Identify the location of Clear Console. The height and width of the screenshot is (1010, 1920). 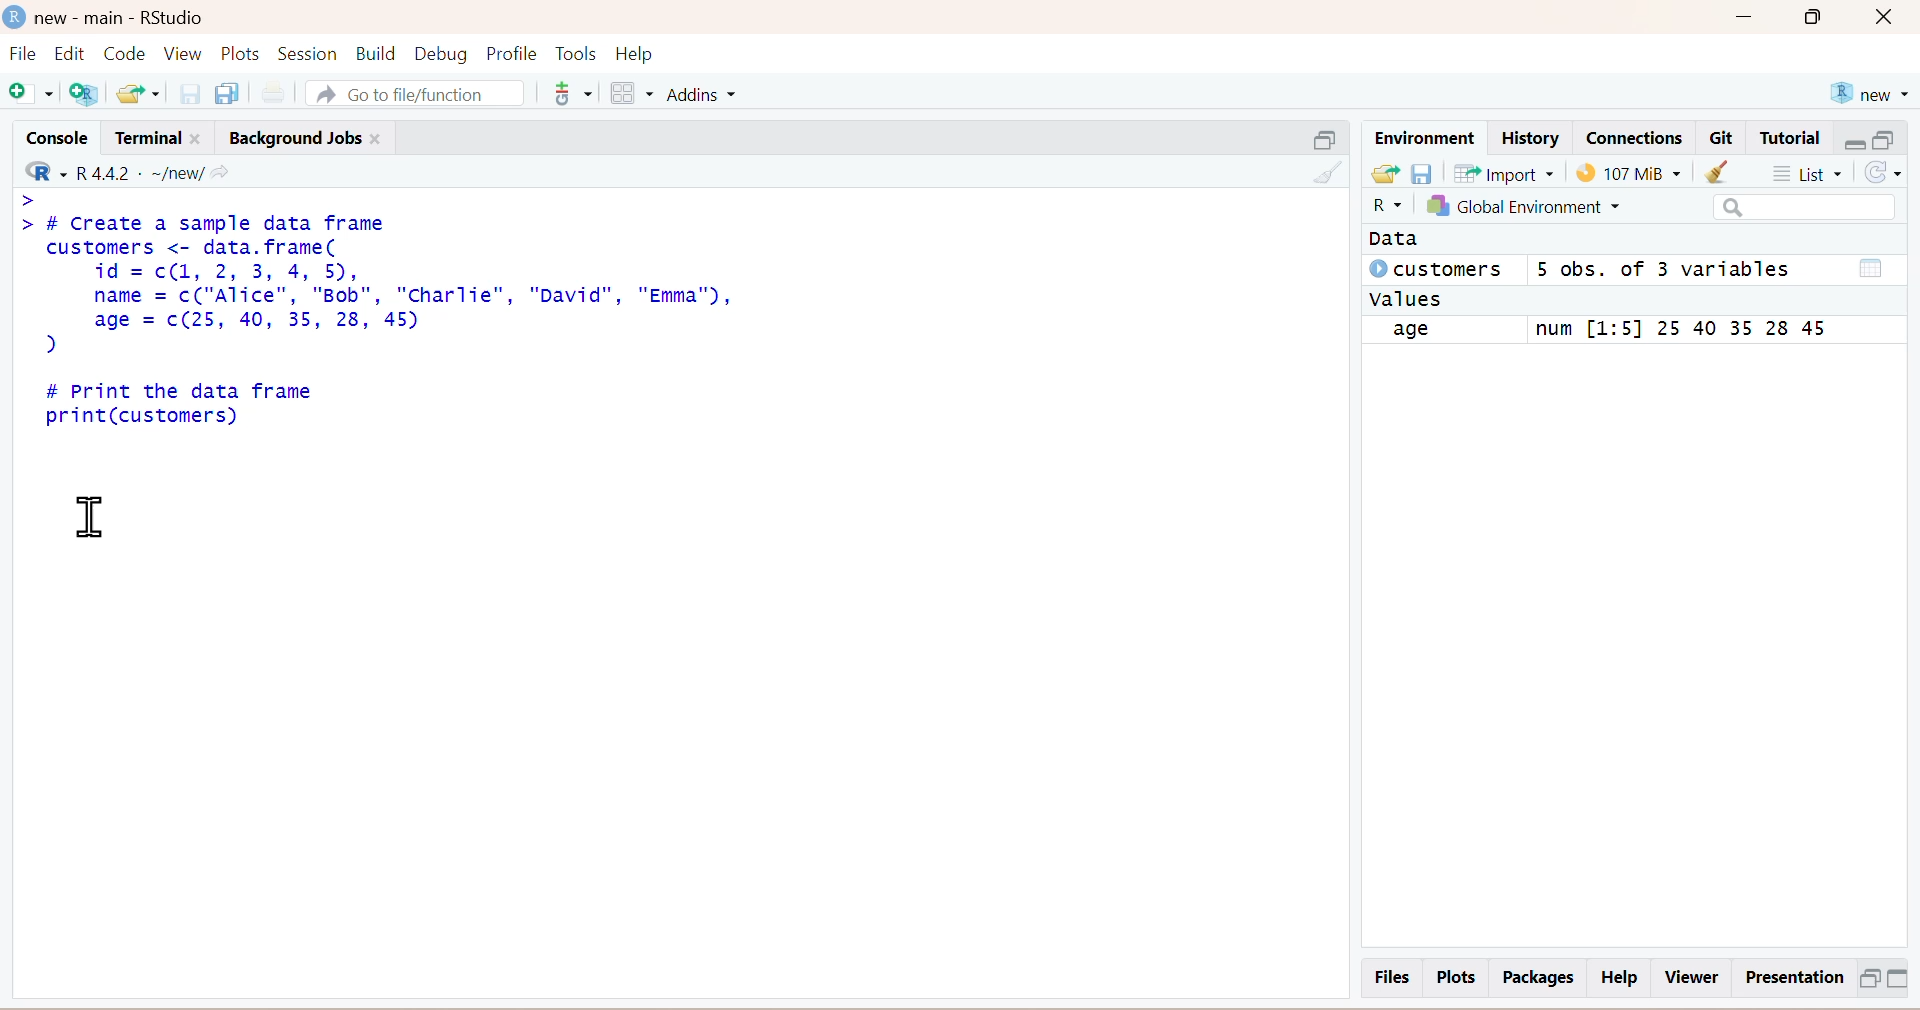
(1323, 171).